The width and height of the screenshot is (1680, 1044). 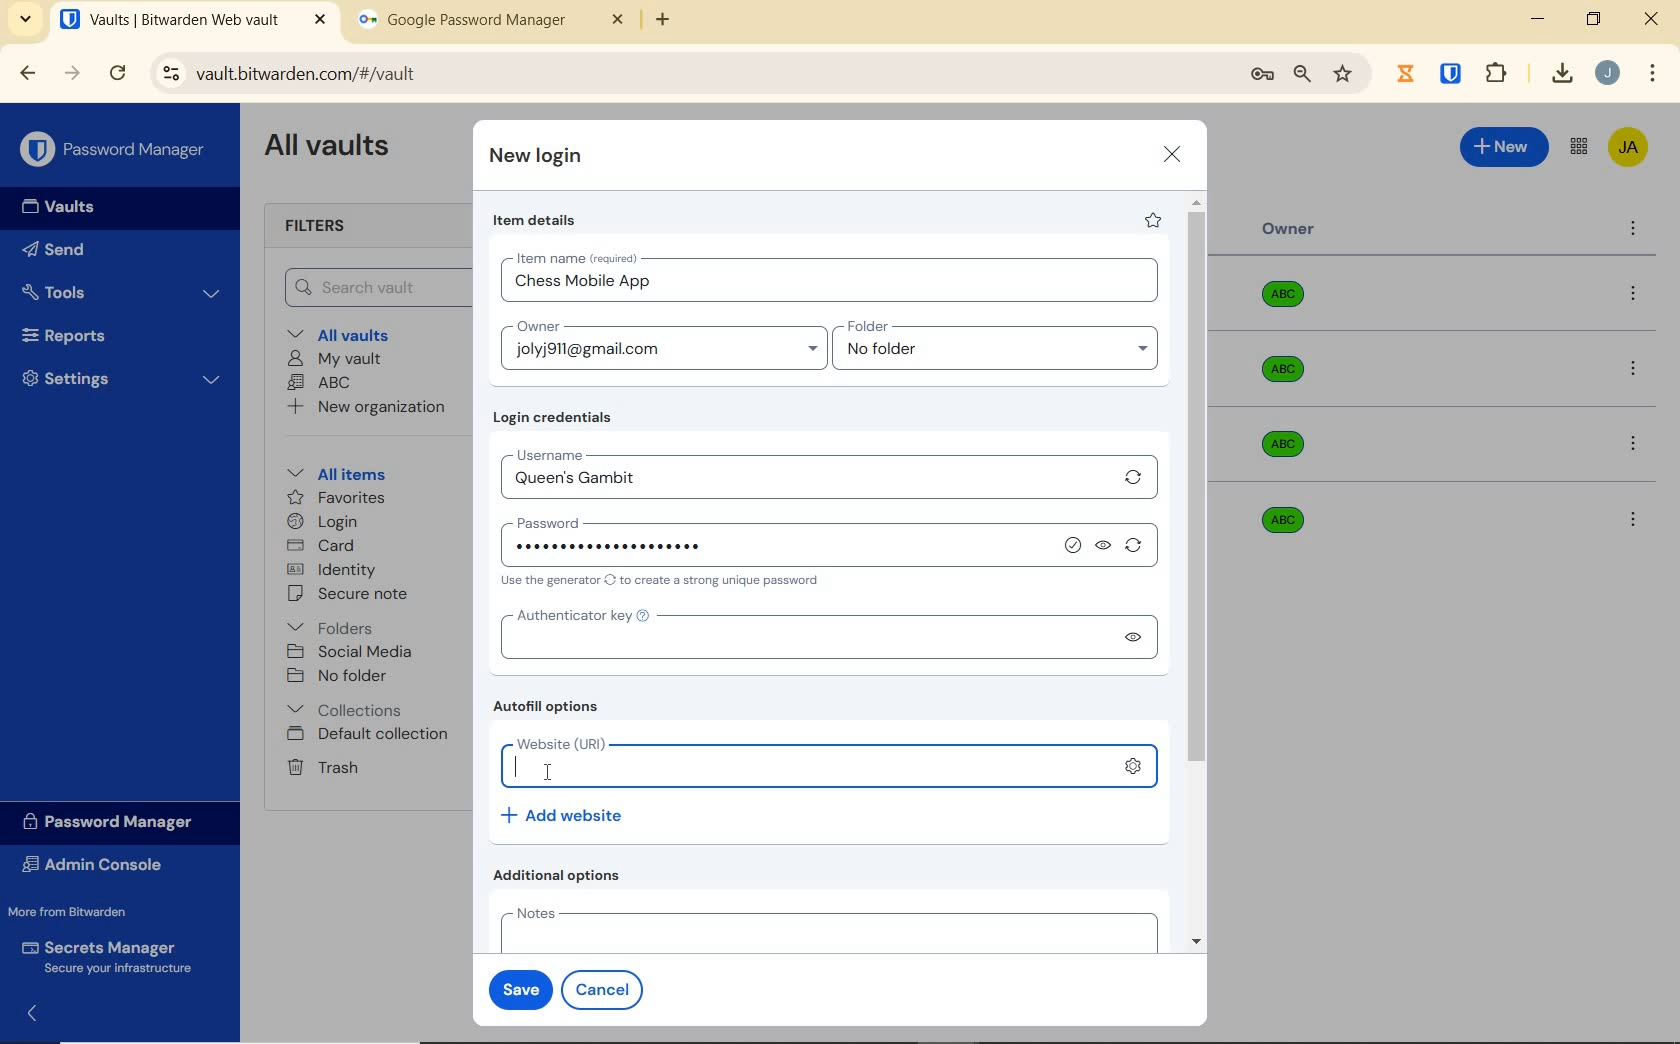 I want to click on Owner organization, so click(x=1290, y=302).